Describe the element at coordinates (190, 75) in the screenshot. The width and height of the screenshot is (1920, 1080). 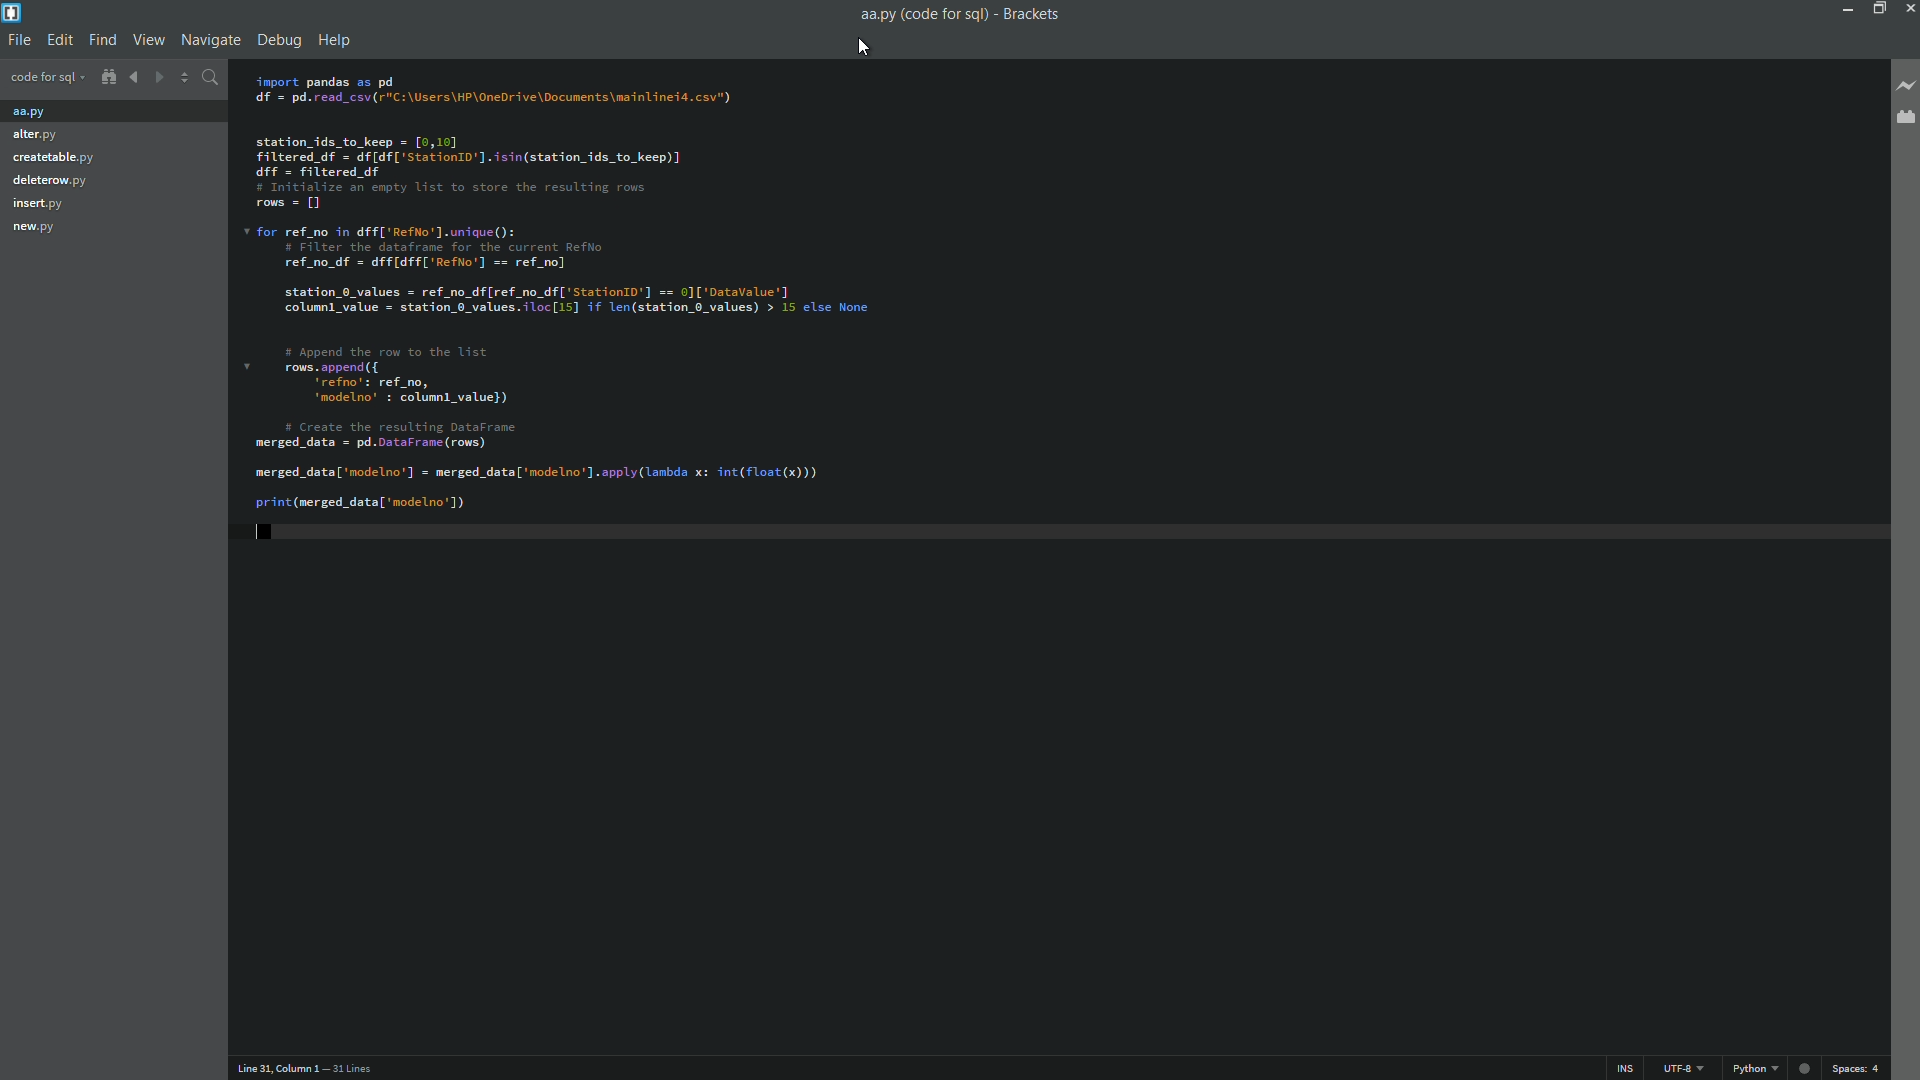
I see `split the editor vertically or horizontally` at that location.